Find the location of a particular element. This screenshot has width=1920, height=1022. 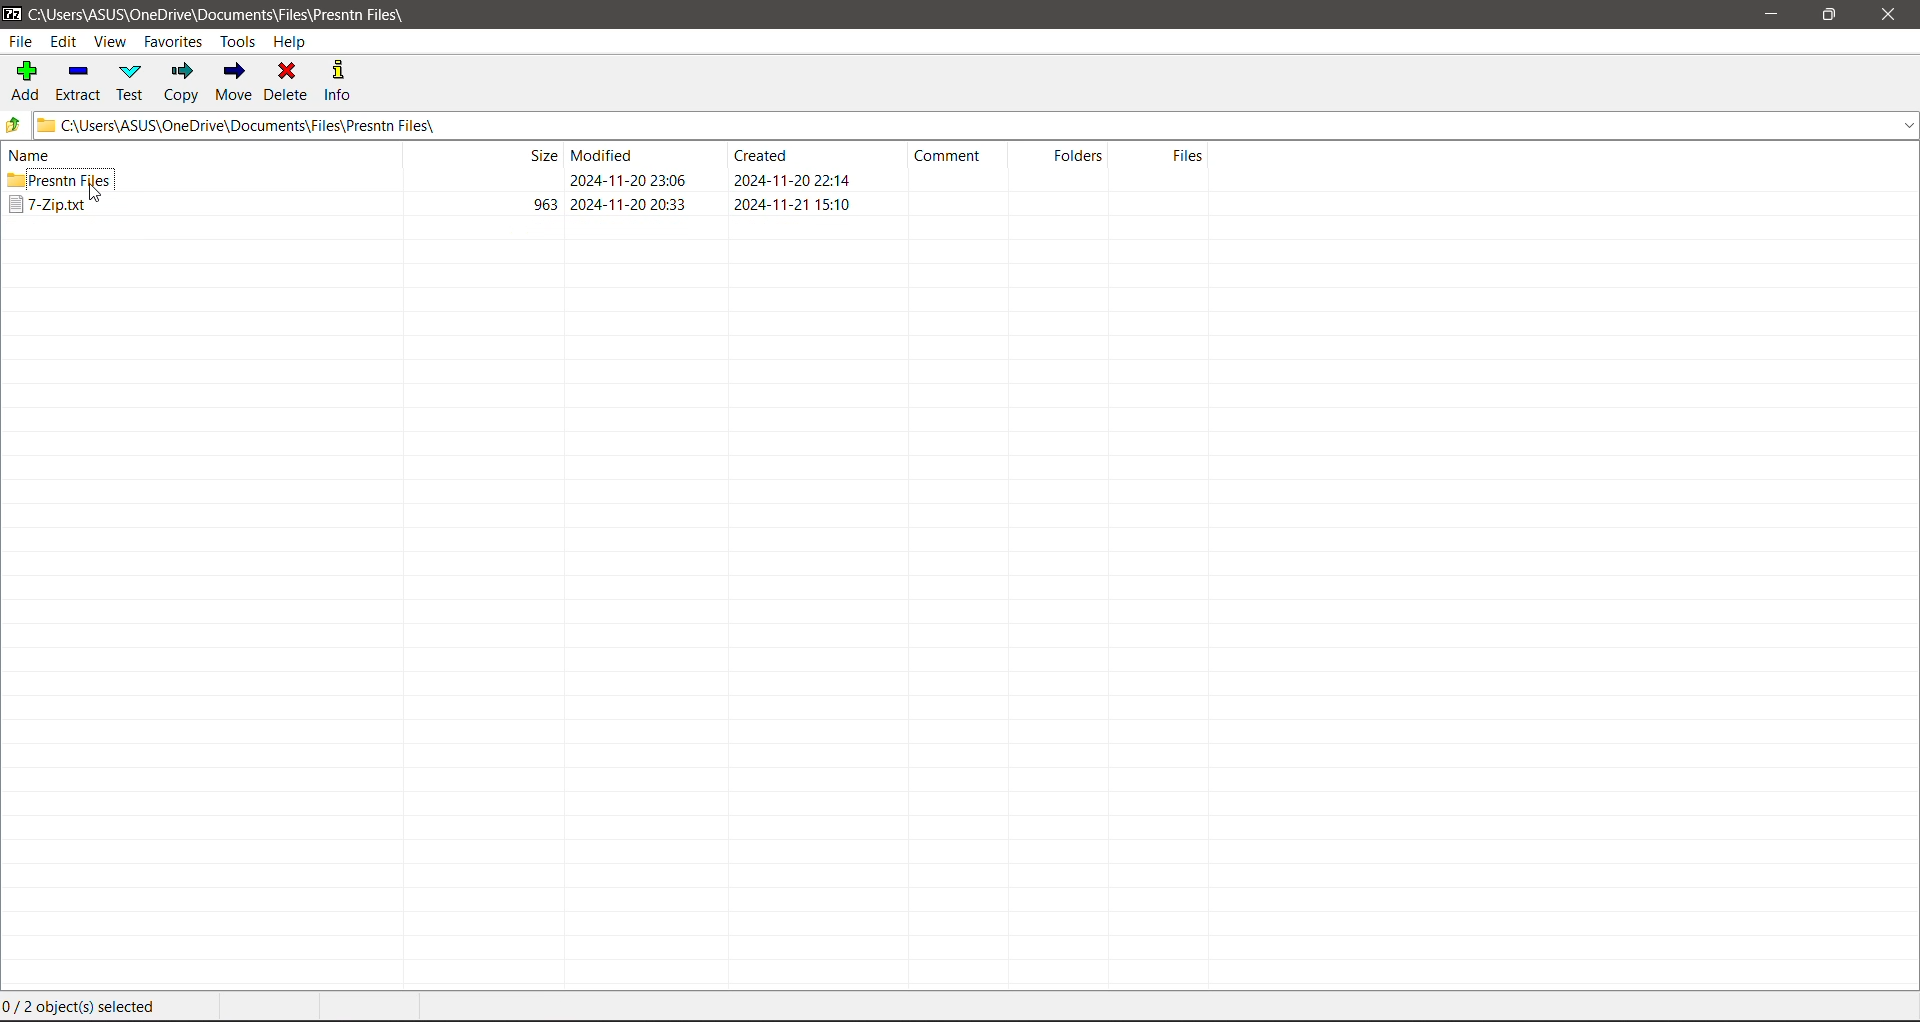

Edit is located at coordinates (67, 42).